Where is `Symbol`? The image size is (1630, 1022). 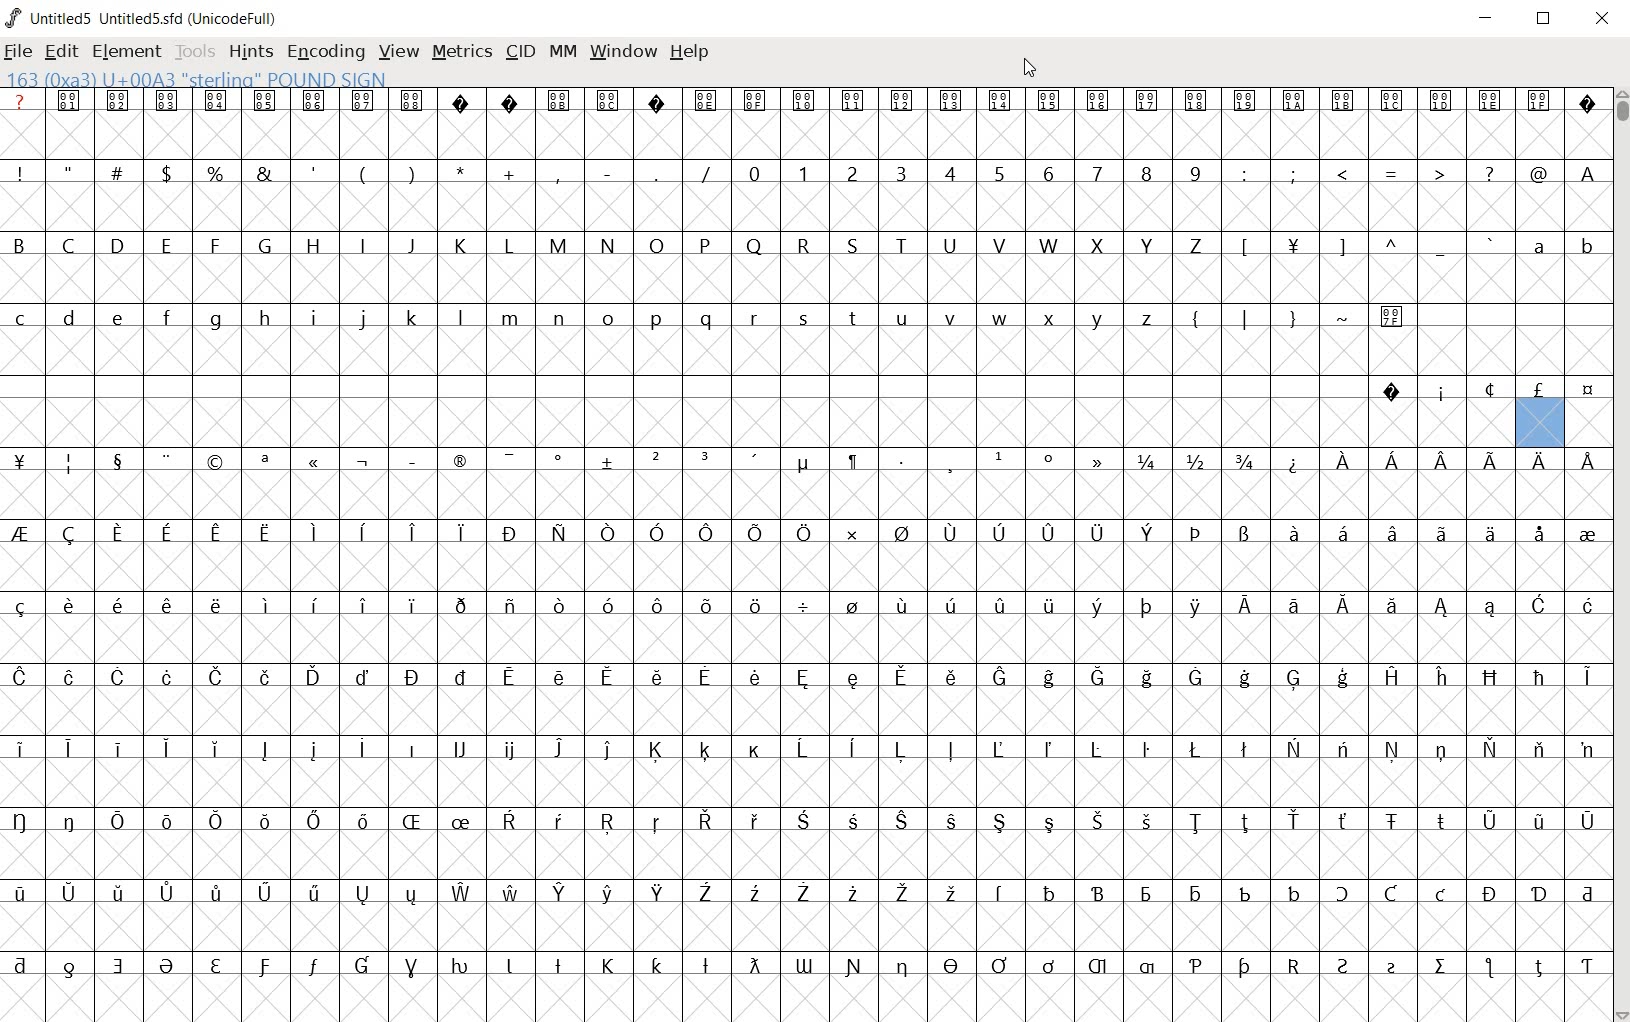
Symbol is located at coordinates (263, 750).